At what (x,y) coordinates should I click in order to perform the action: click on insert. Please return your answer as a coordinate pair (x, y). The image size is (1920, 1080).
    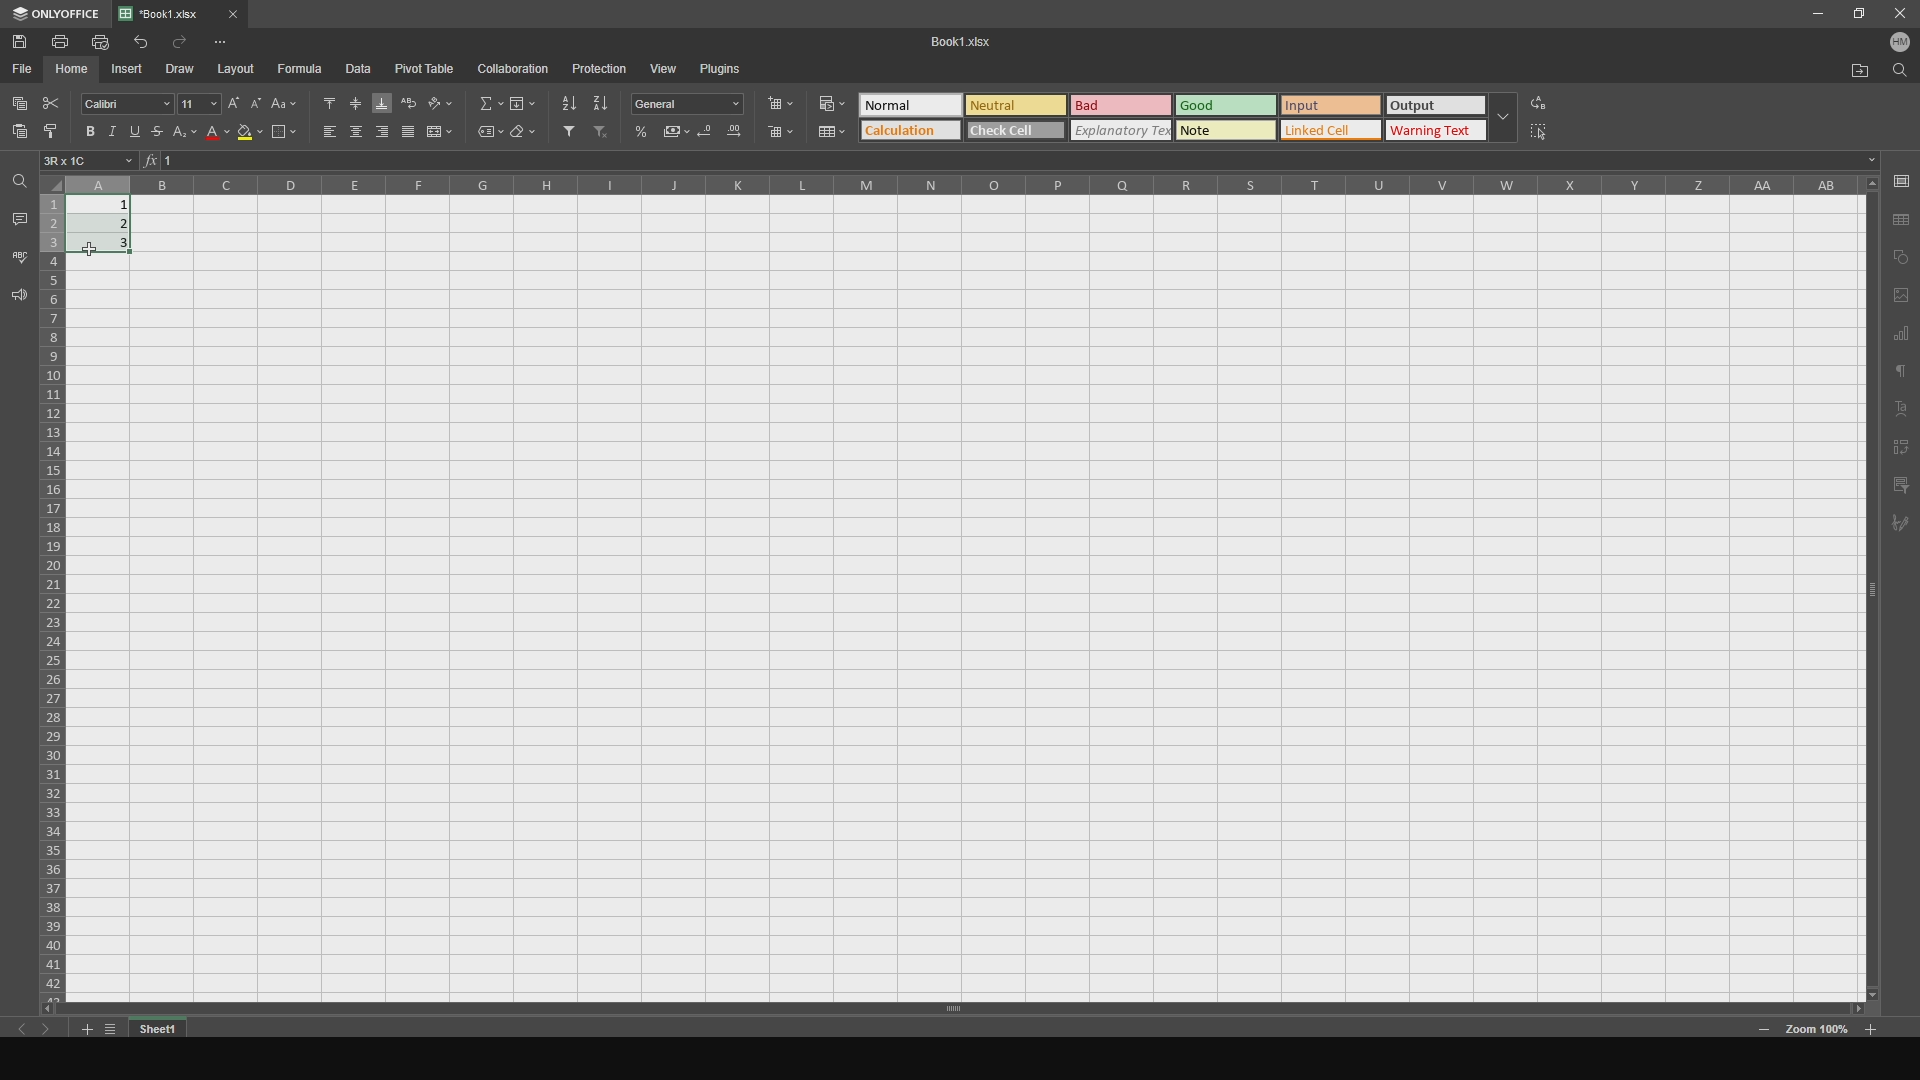
    Looking at the image, I should click on (132, 70).